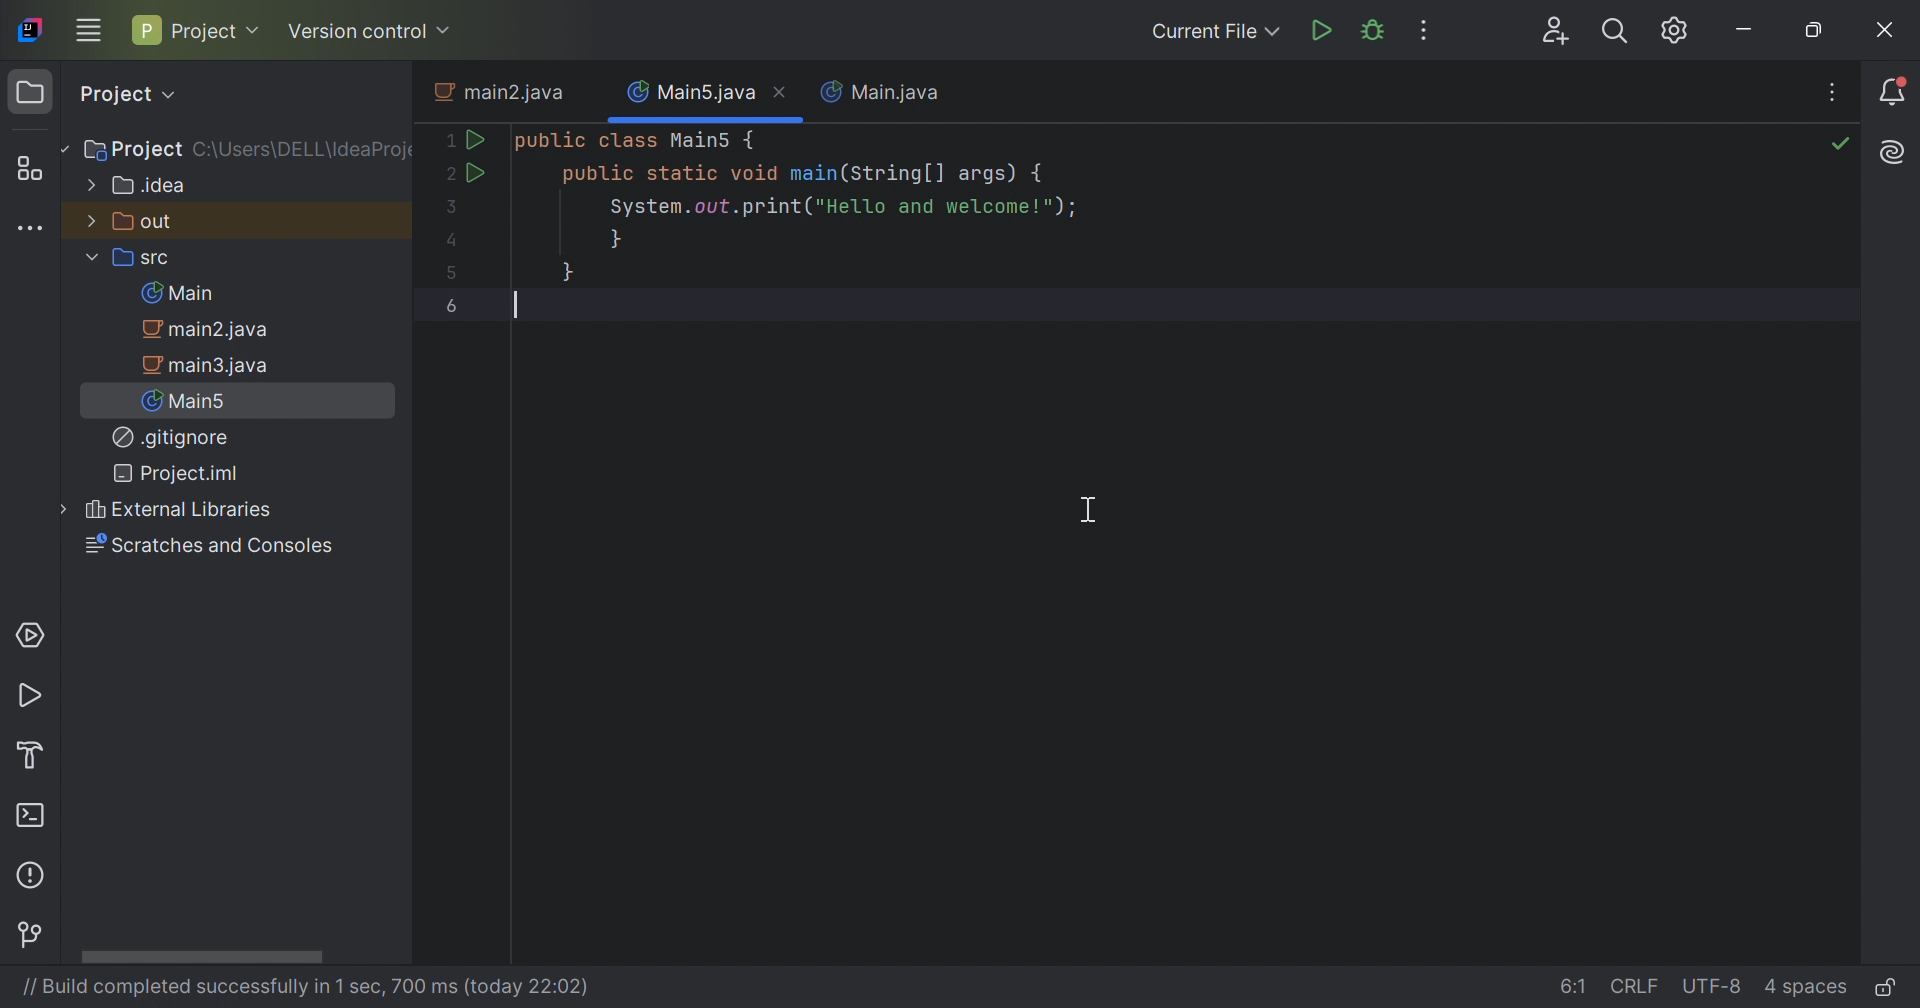 This screenshot has height=1008, width=1920. I want to click on External Libraries, so click(180, 509).